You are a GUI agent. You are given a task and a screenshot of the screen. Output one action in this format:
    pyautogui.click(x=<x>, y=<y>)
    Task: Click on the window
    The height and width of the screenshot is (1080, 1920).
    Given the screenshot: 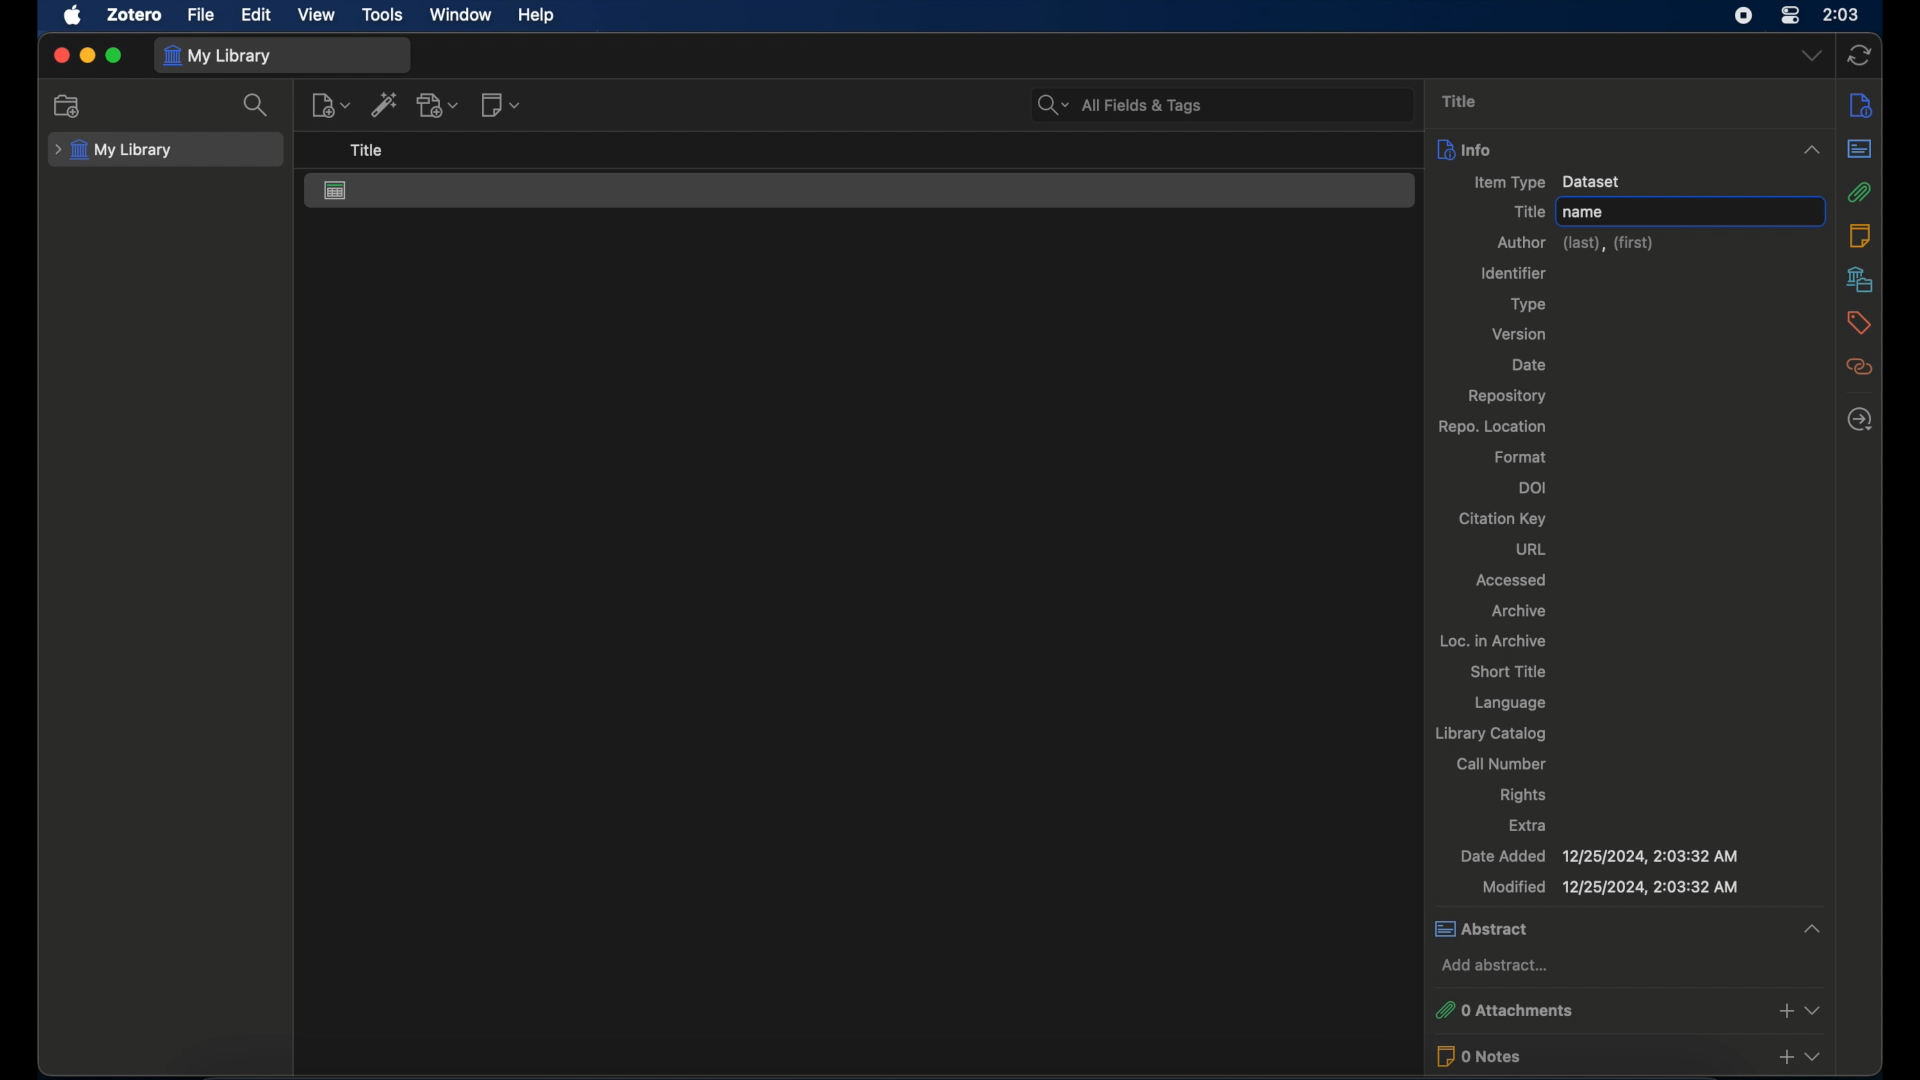 What is the action you would take?
    pyautogui.click(x=461, y=15)
    